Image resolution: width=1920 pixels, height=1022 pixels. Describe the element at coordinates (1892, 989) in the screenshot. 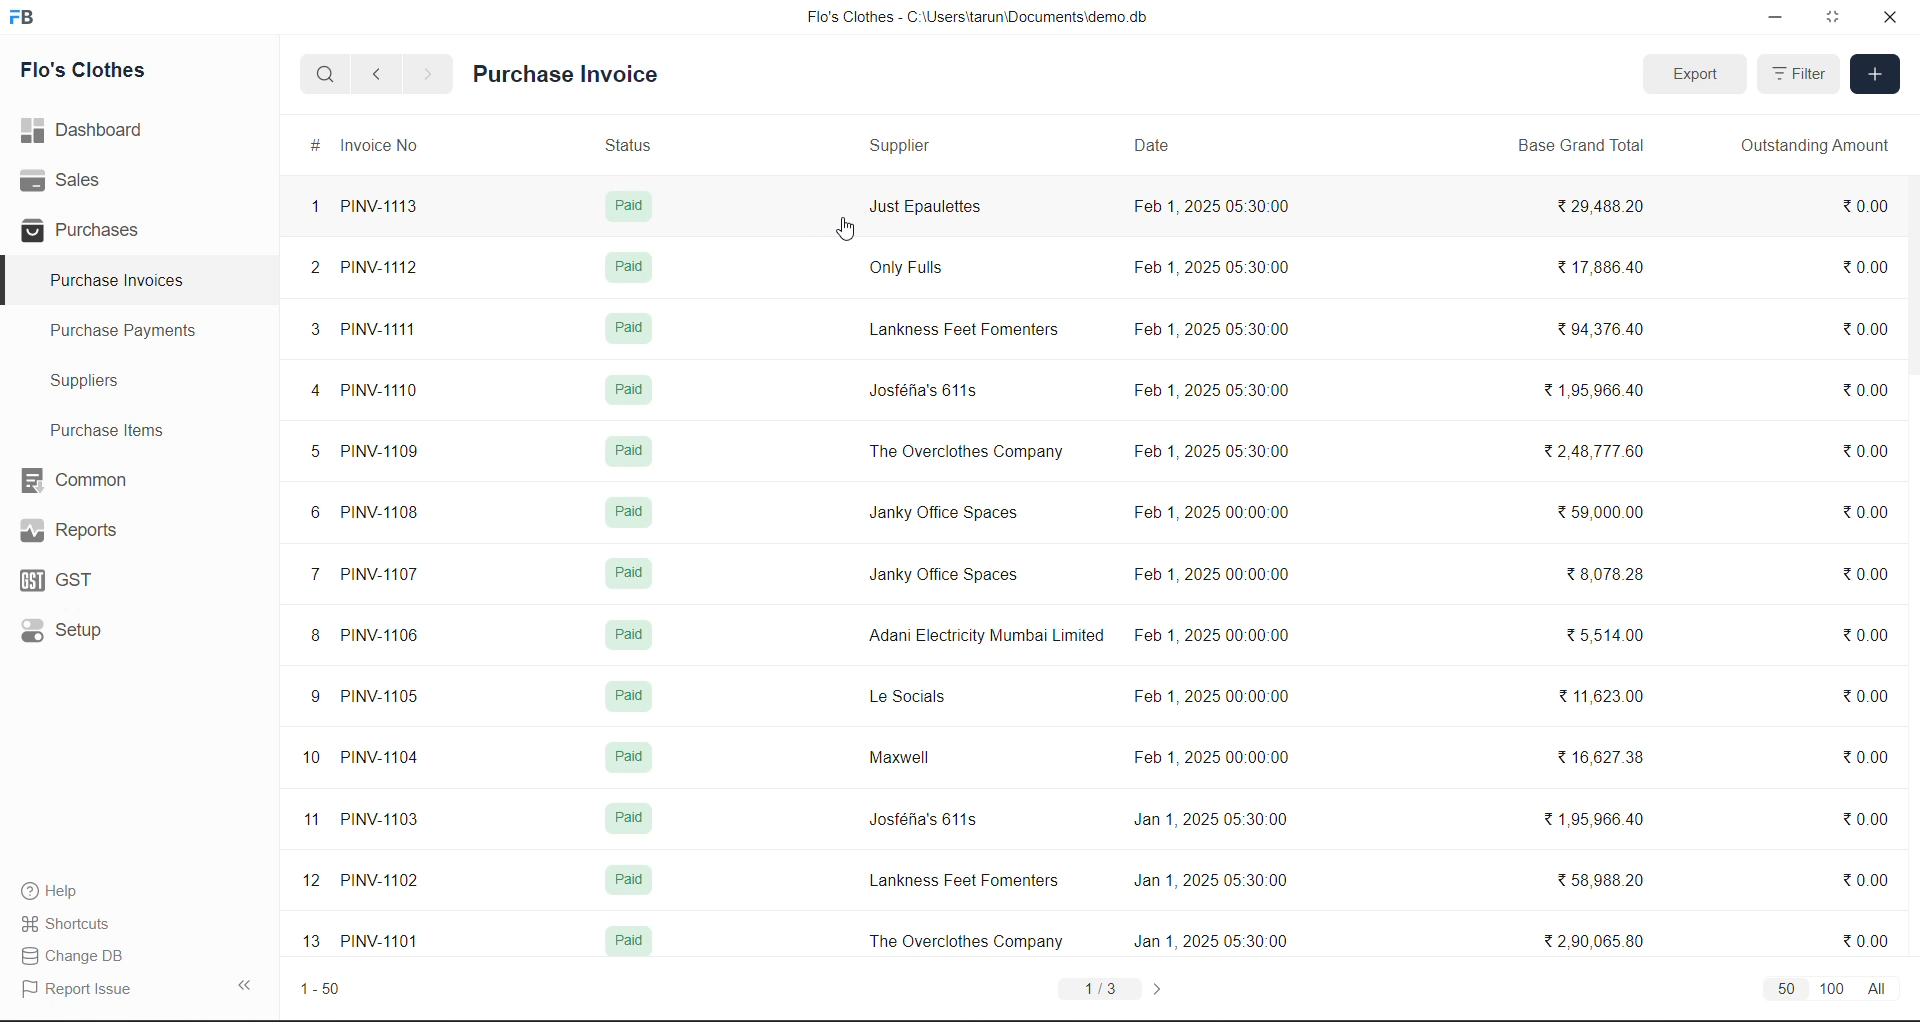

I see `all` at that location.